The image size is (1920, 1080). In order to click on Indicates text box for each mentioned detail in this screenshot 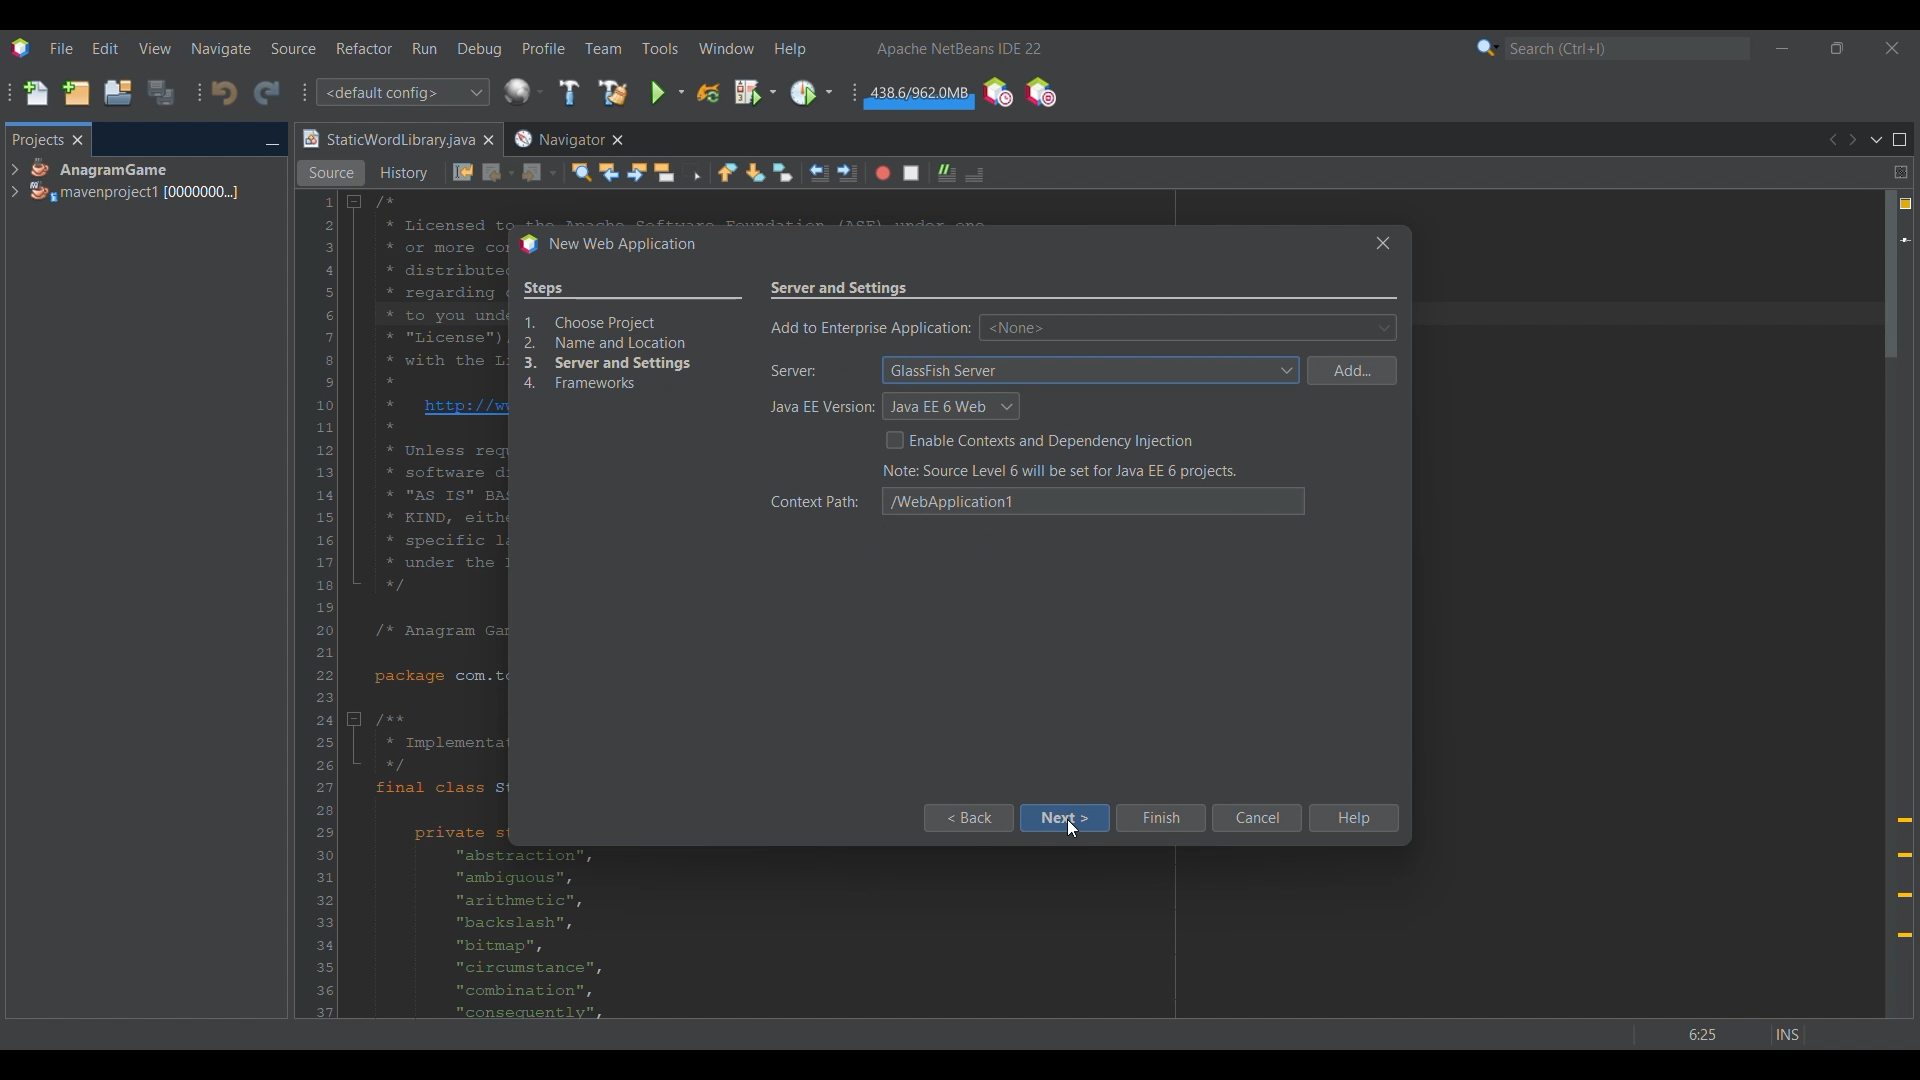, I will do `click(818, 393)`.